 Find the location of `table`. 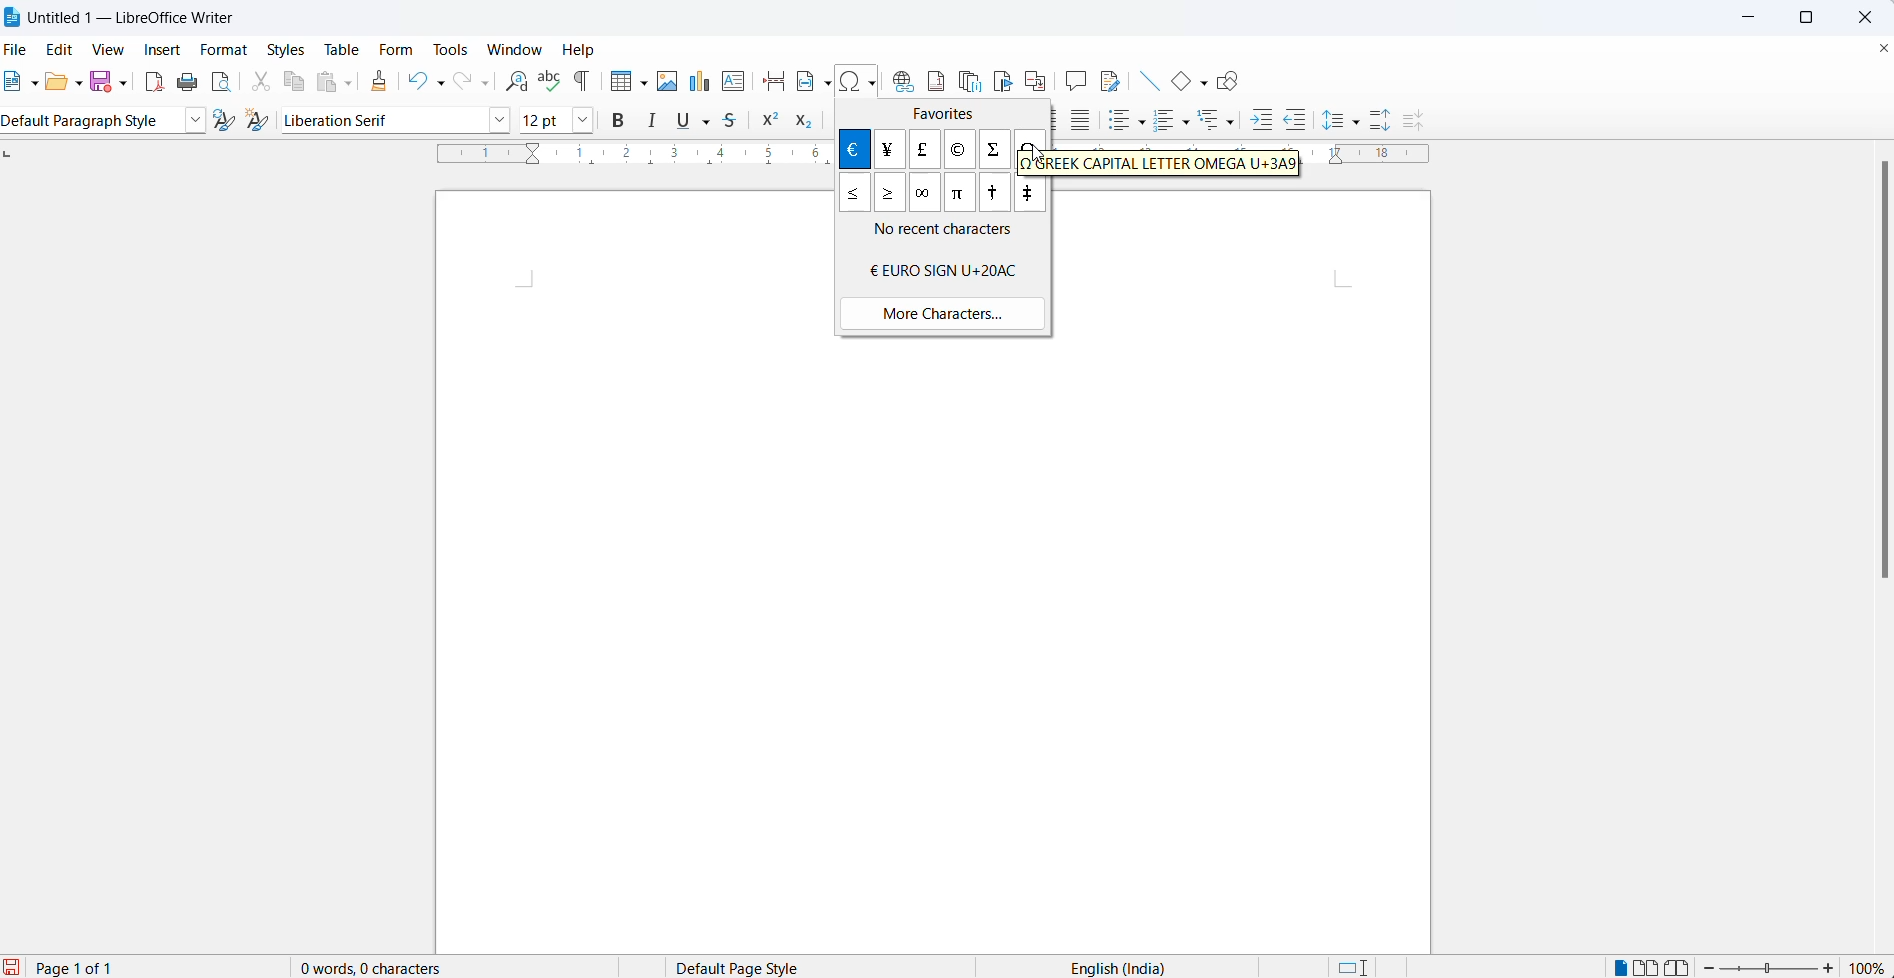

table is located at coordinates (338, 50).